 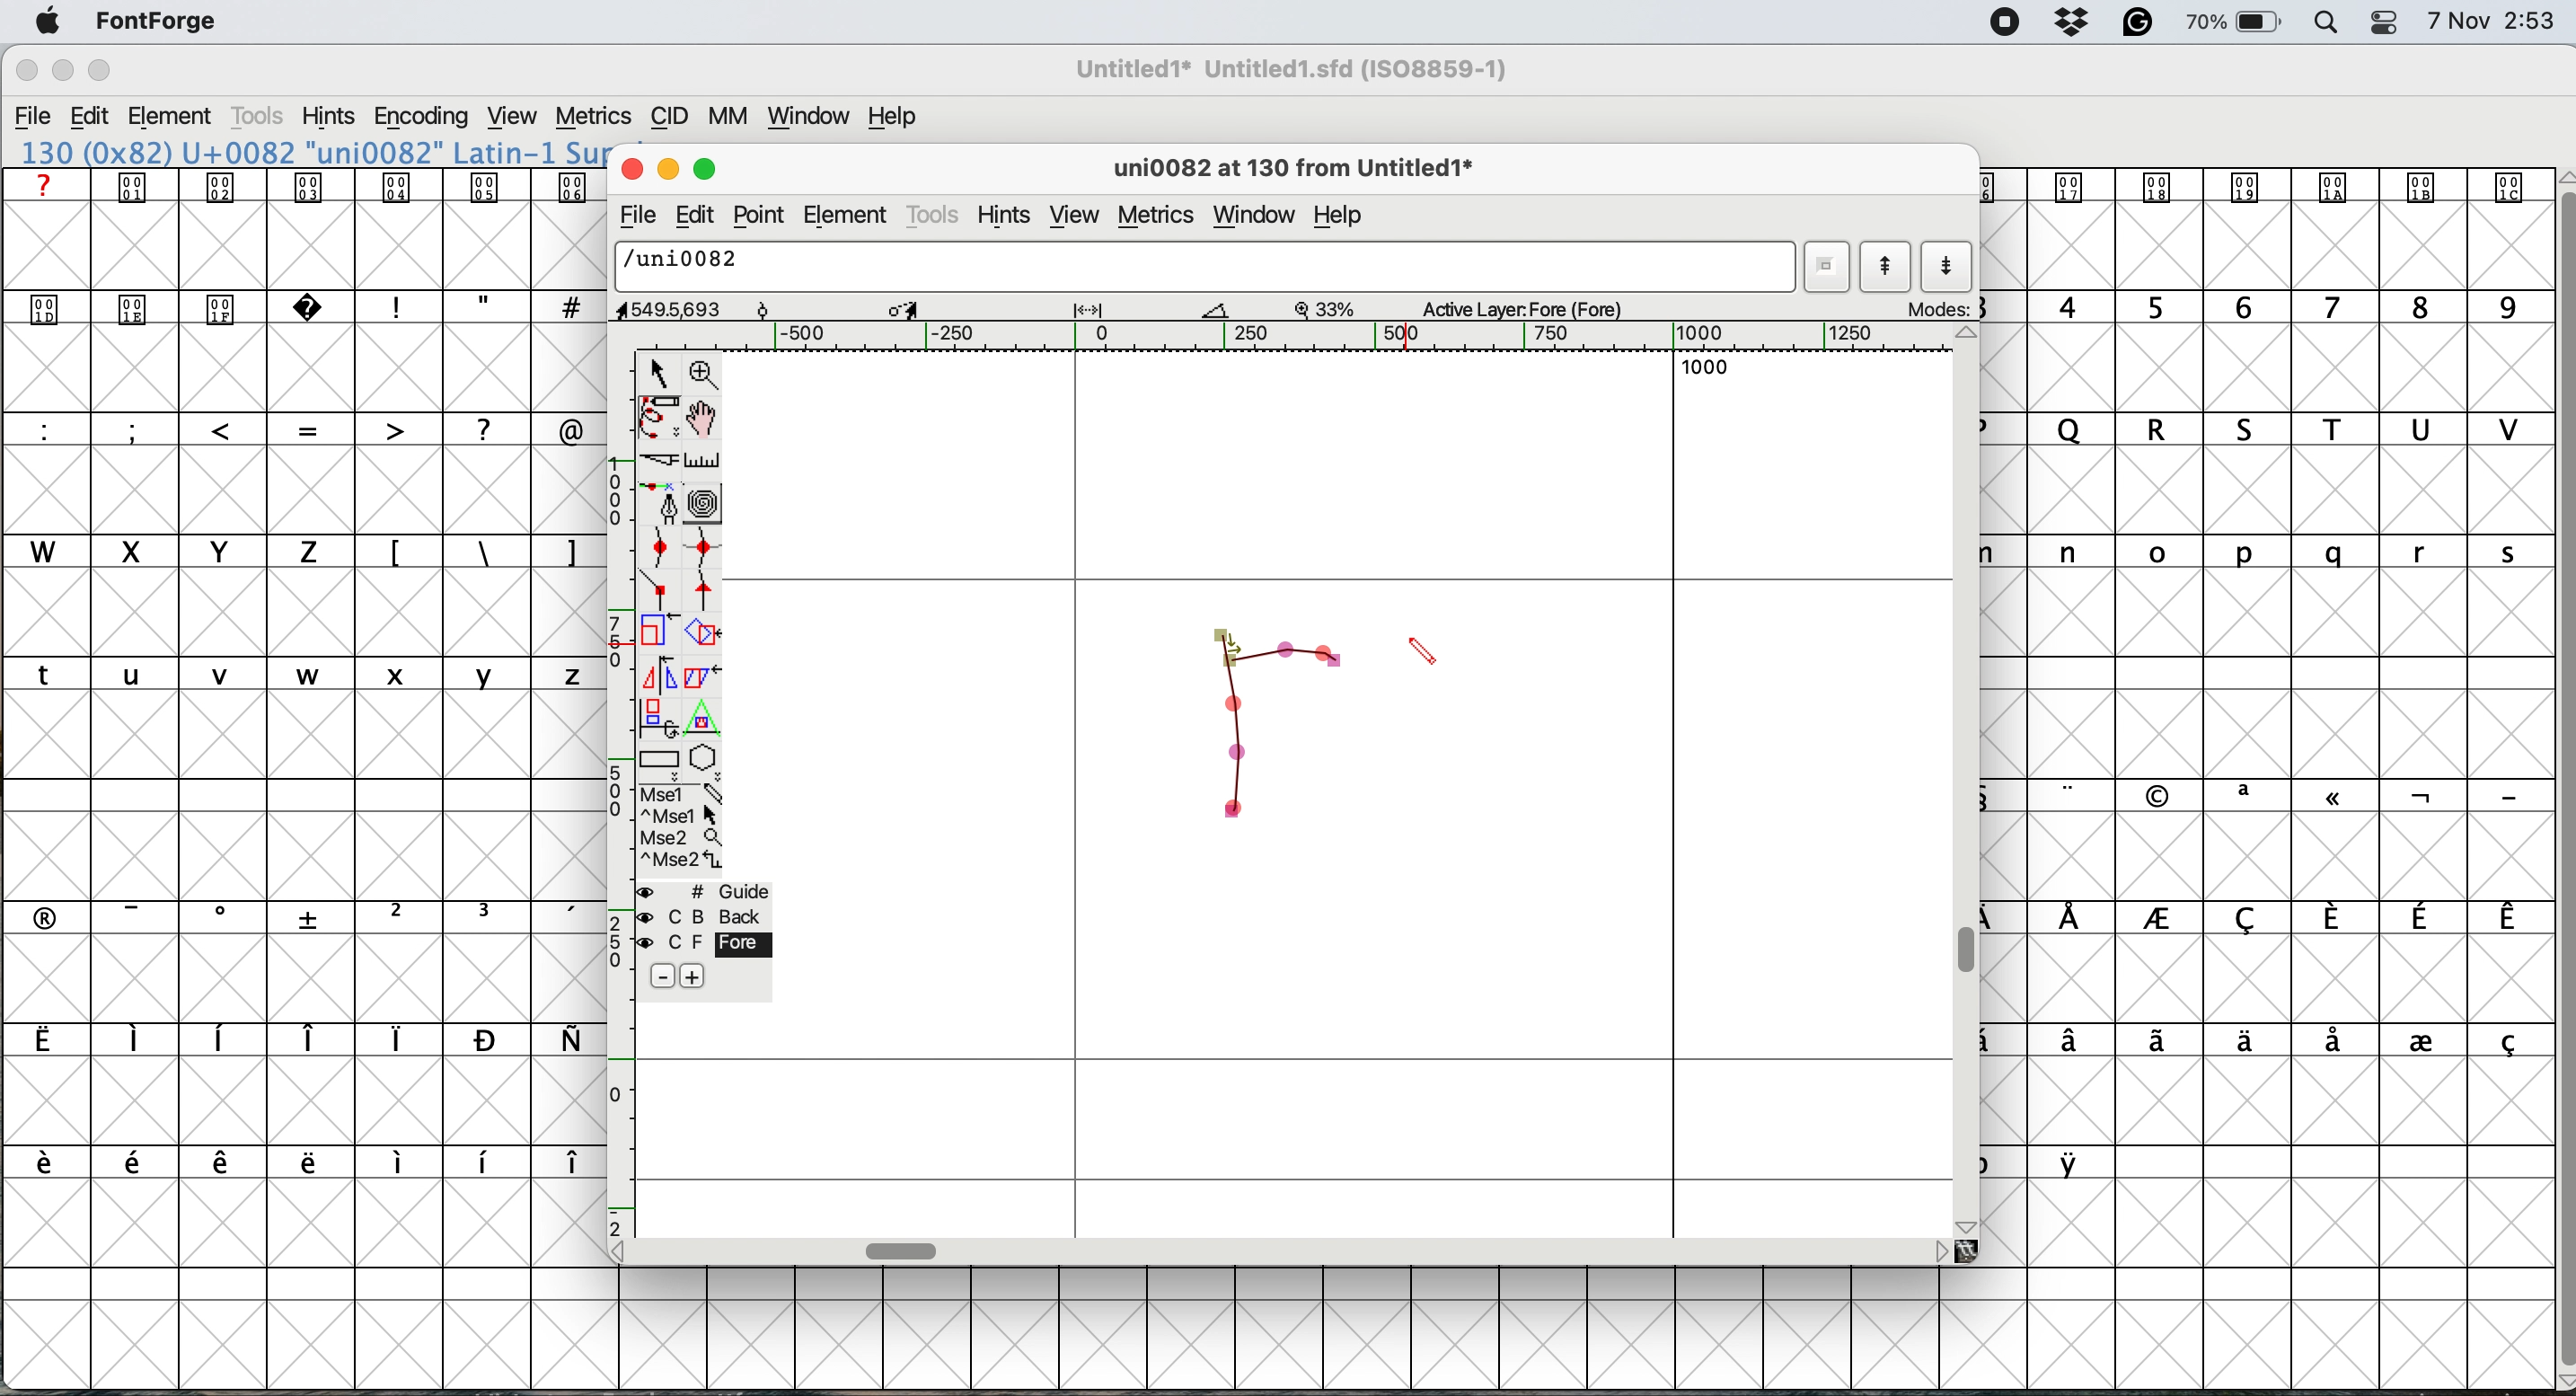 What do you see at coordinates (703, 917) in the screenshot?
I see `back` at bounding box center [703, 917].